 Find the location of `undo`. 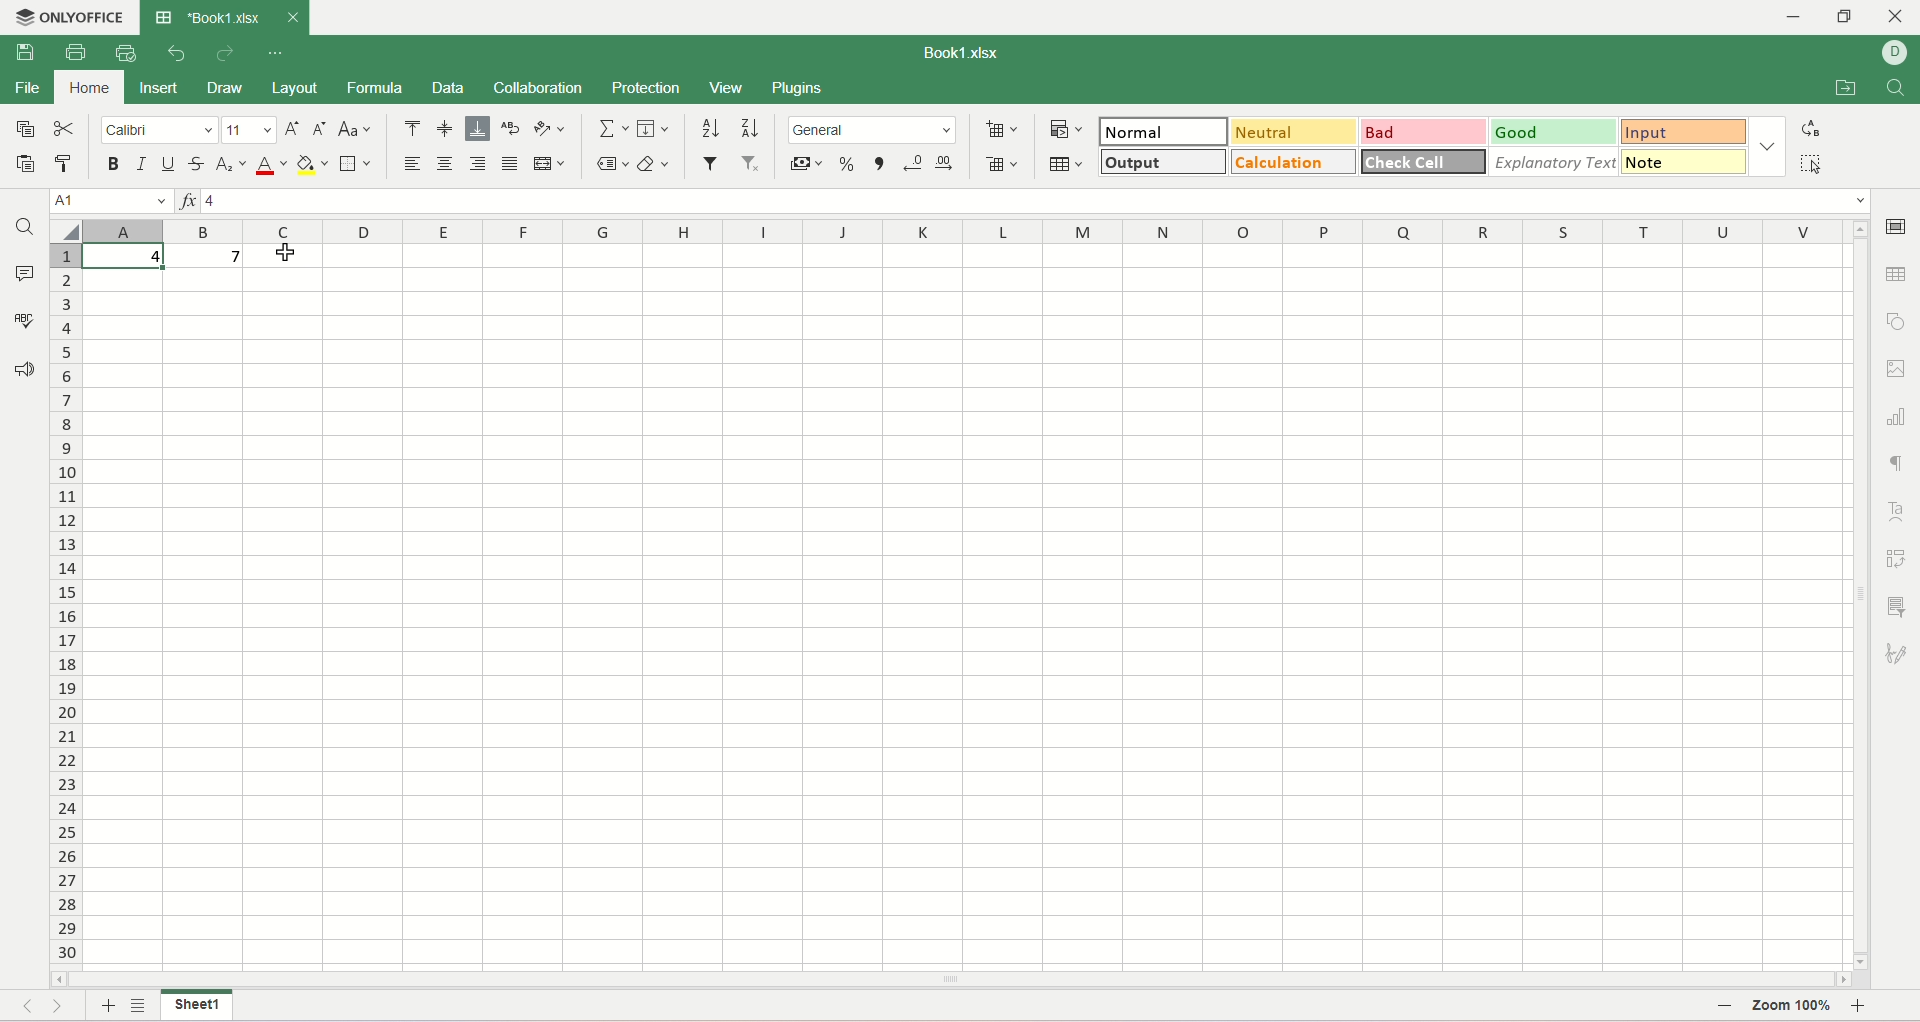

undo is located at coordinates (177, 54).